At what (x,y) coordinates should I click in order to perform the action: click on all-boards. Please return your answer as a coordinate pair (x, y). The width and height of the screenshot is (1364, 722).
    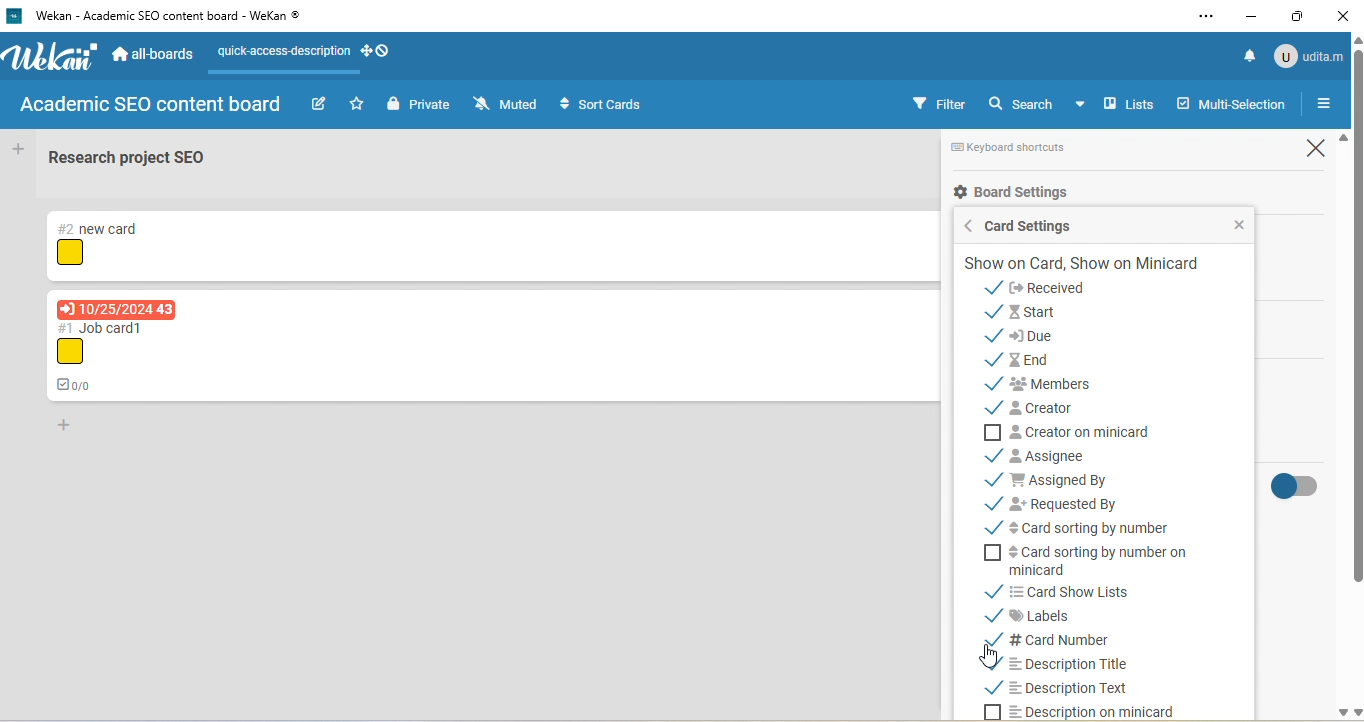
    Looking at the image, I should click on (155, 52).